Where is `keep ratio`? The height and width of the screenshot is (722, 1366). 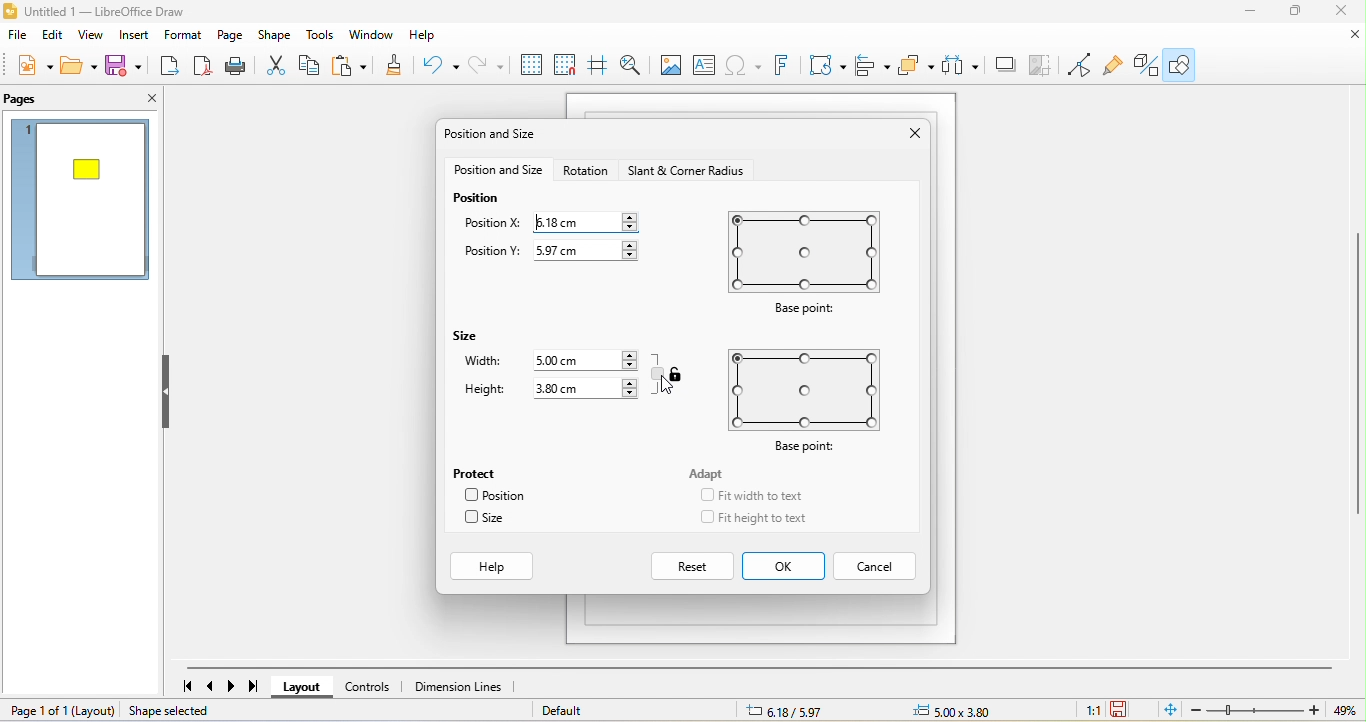
keep ratio is located at coordinates (655, 375).